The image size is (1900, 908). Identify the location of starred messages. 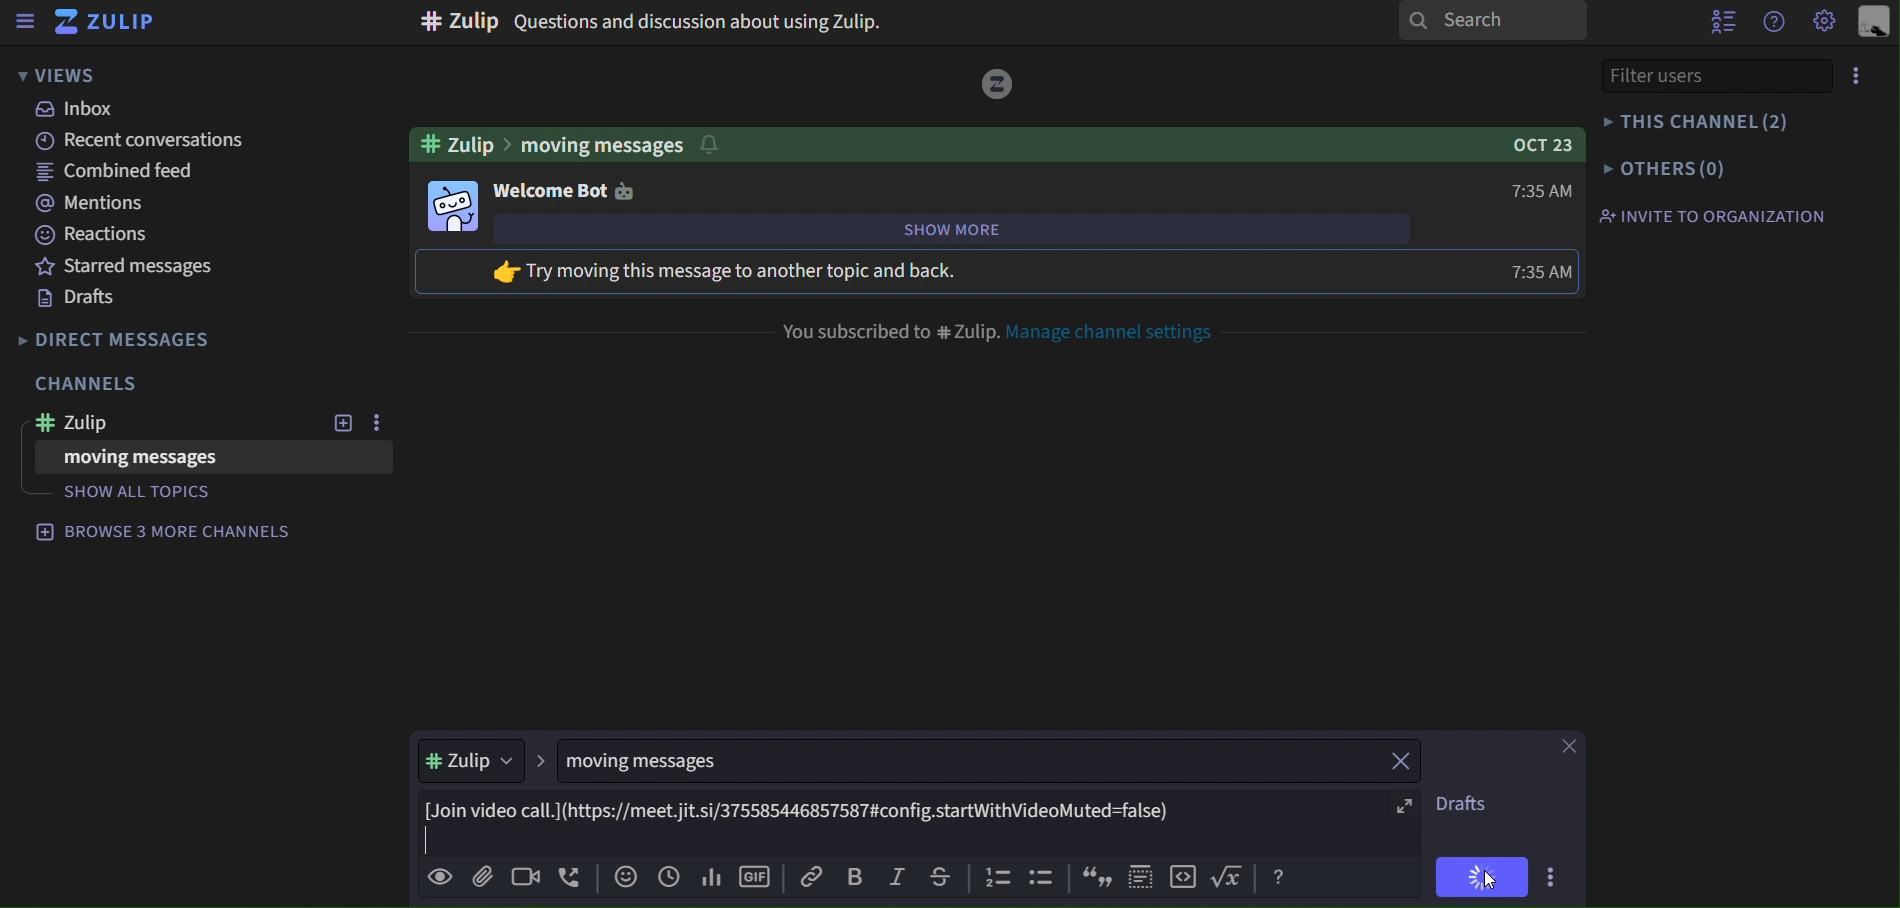
(116, 267).